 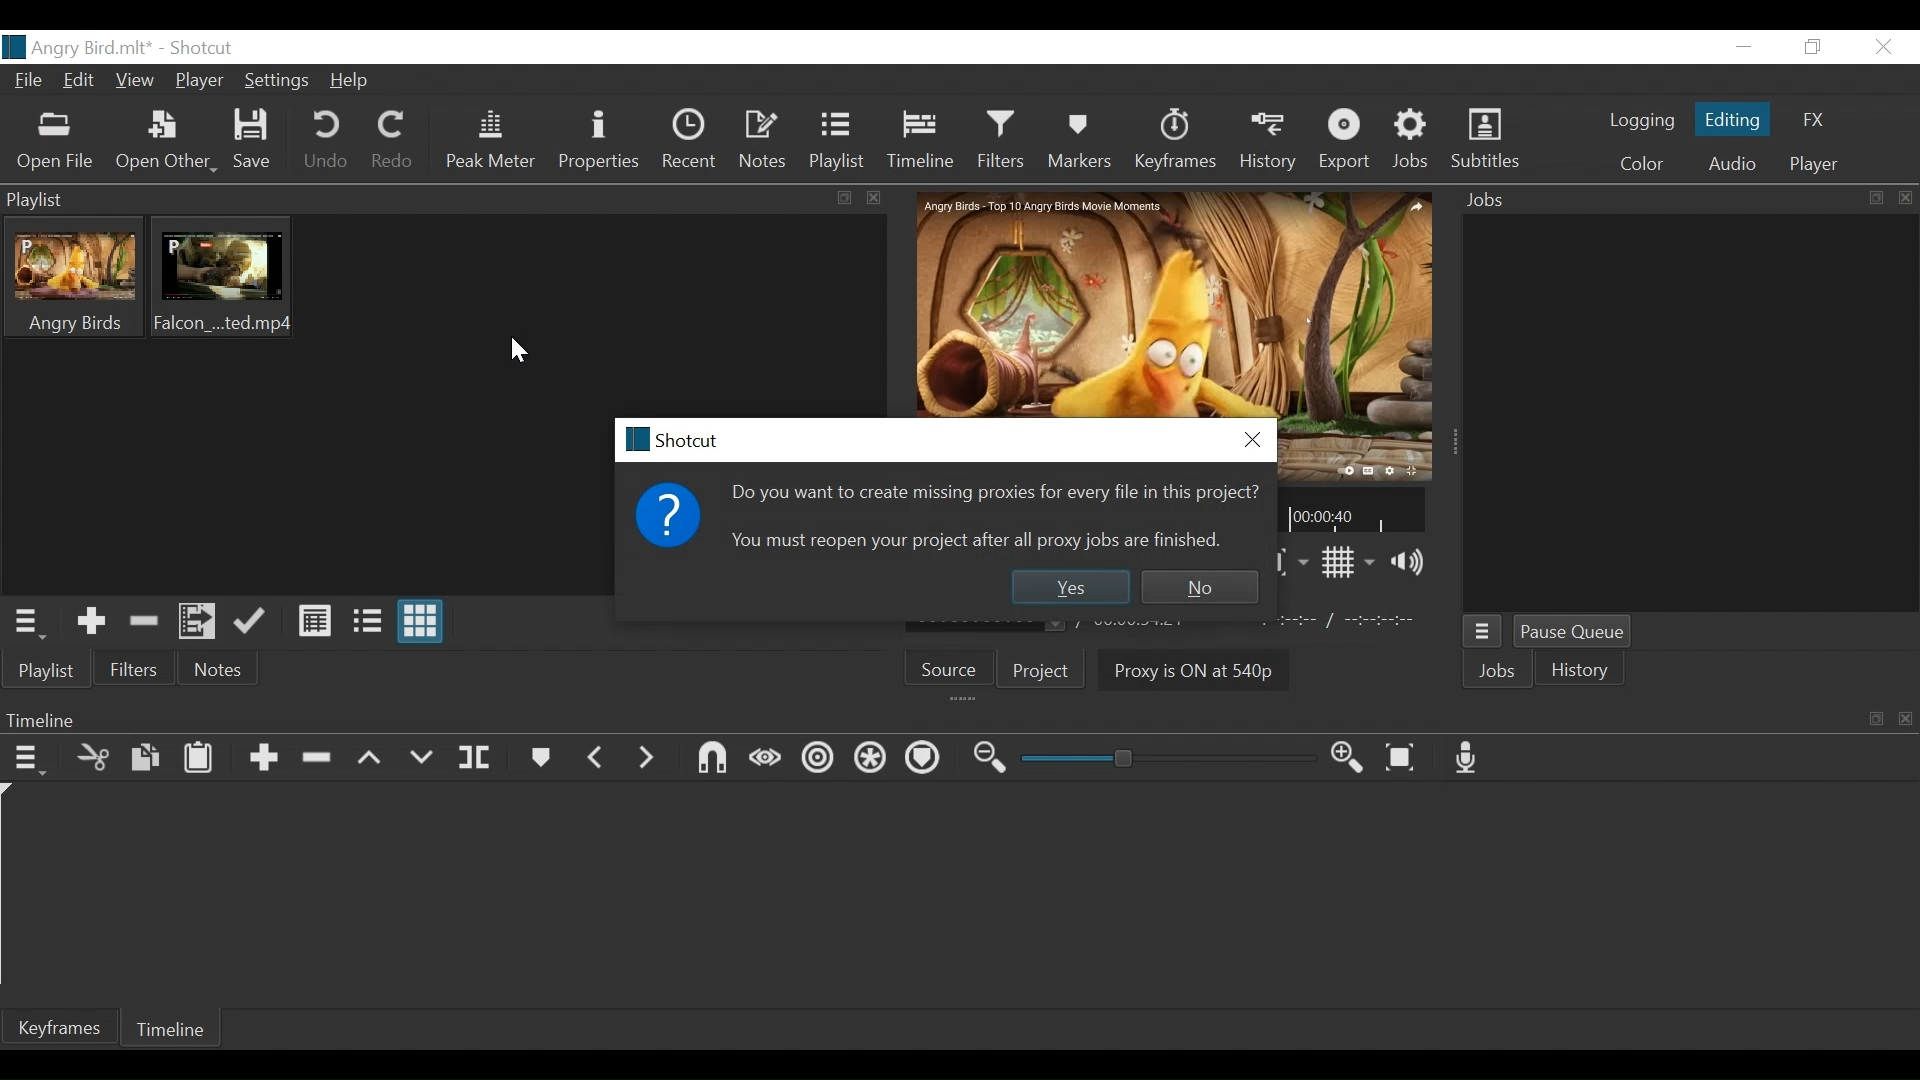 I want to click on Prompt, so click(x=675, y=520).